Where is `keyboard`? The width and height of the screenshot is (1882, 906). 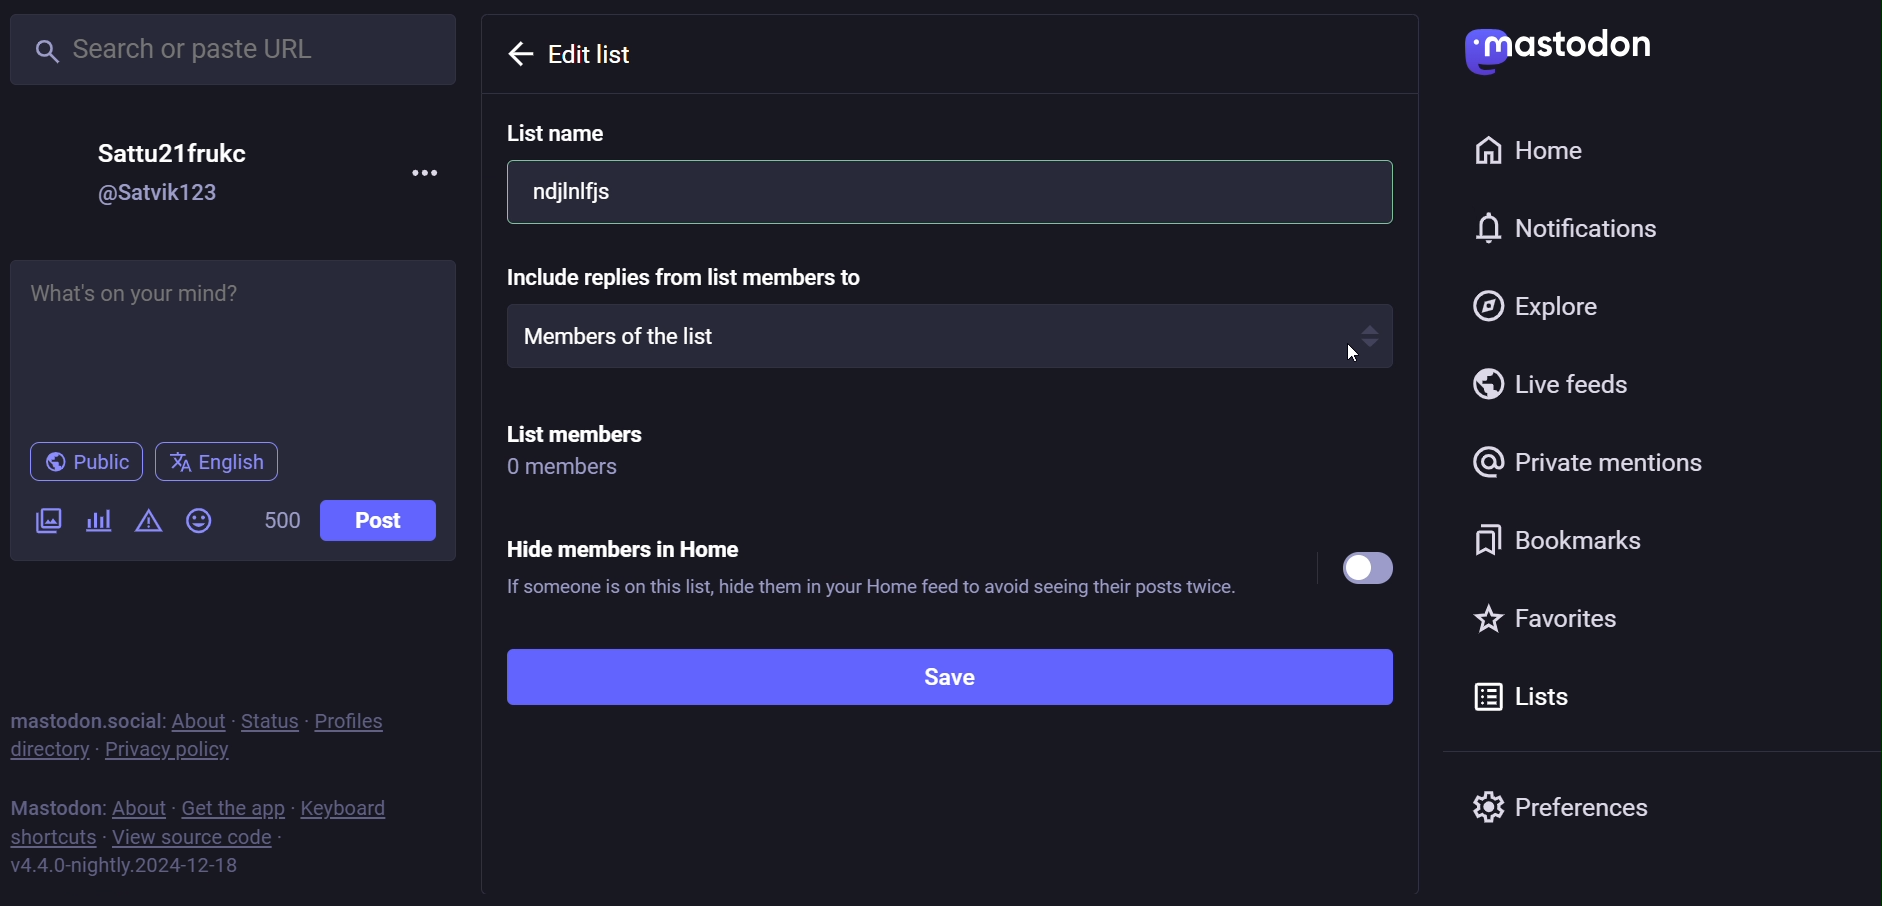
keyboard is located at coordinates (353, 808).